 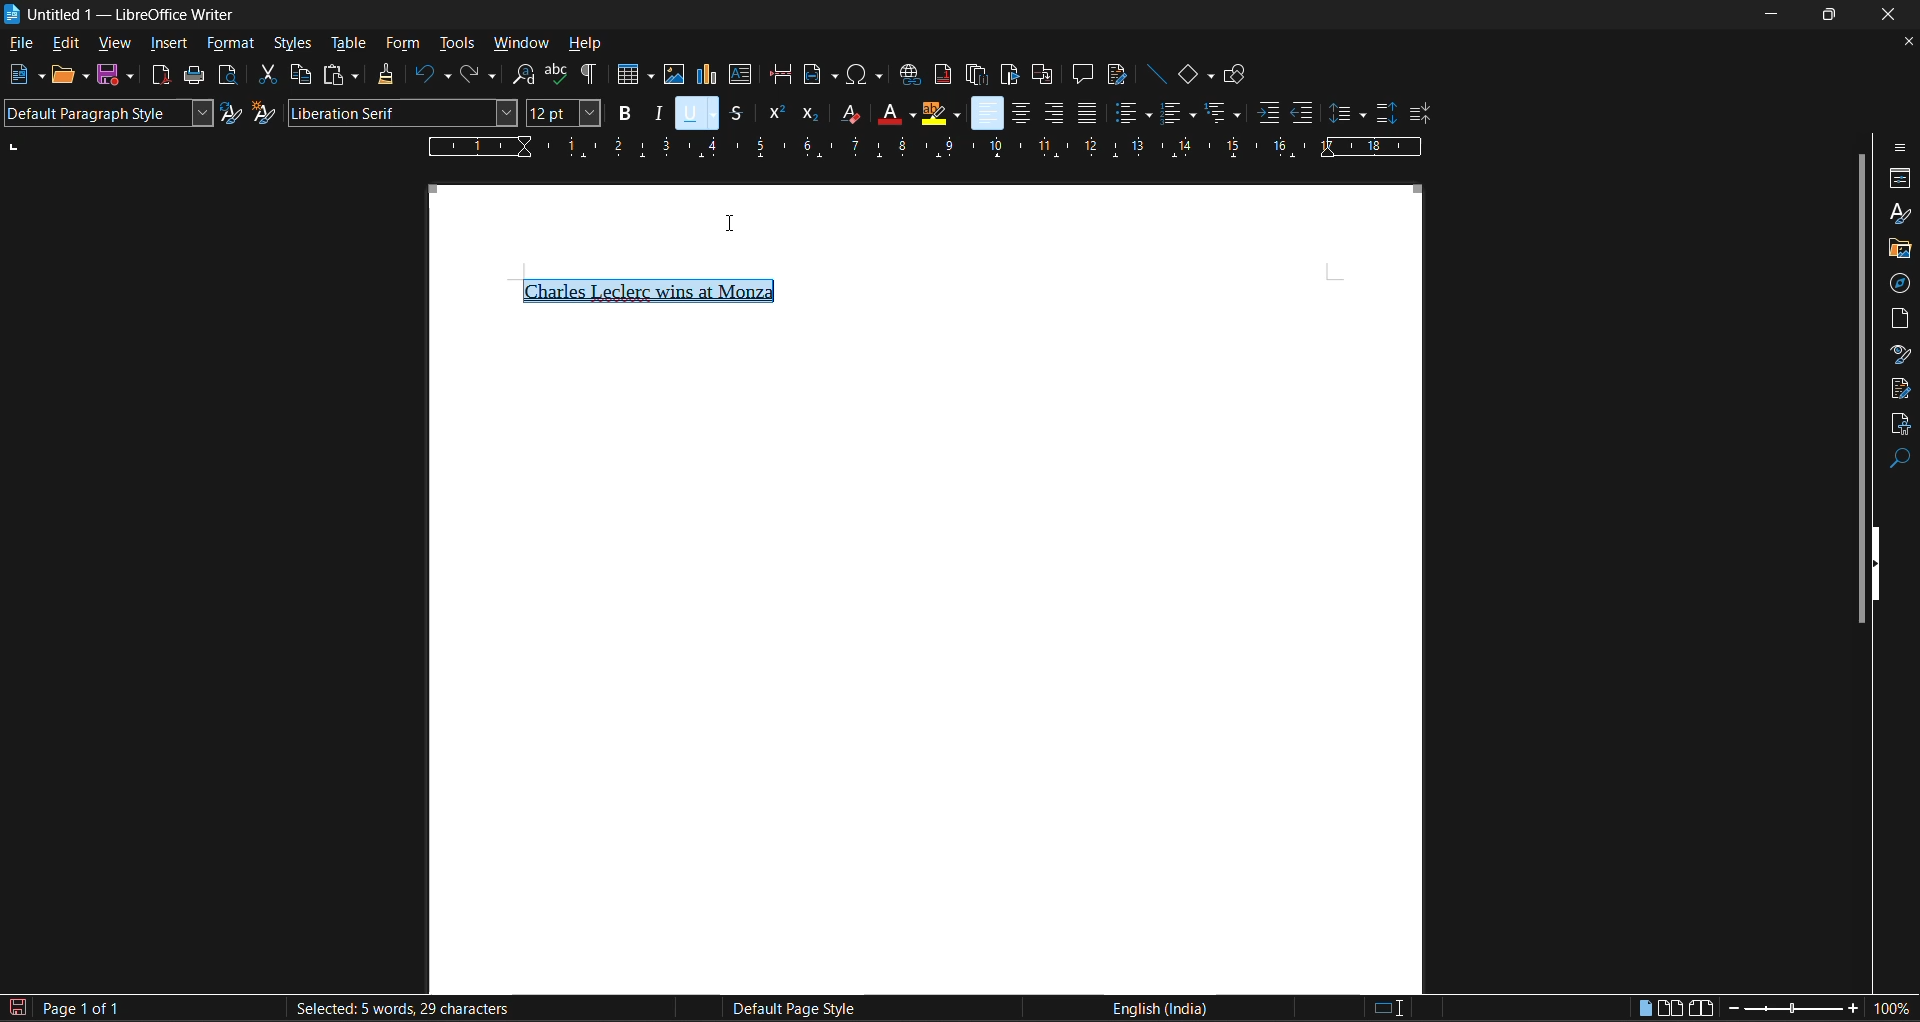 What do you see at coordinates (1854, 1009) in the screenshot?
I see `zoom in` at bounding box center [1854, 1009].